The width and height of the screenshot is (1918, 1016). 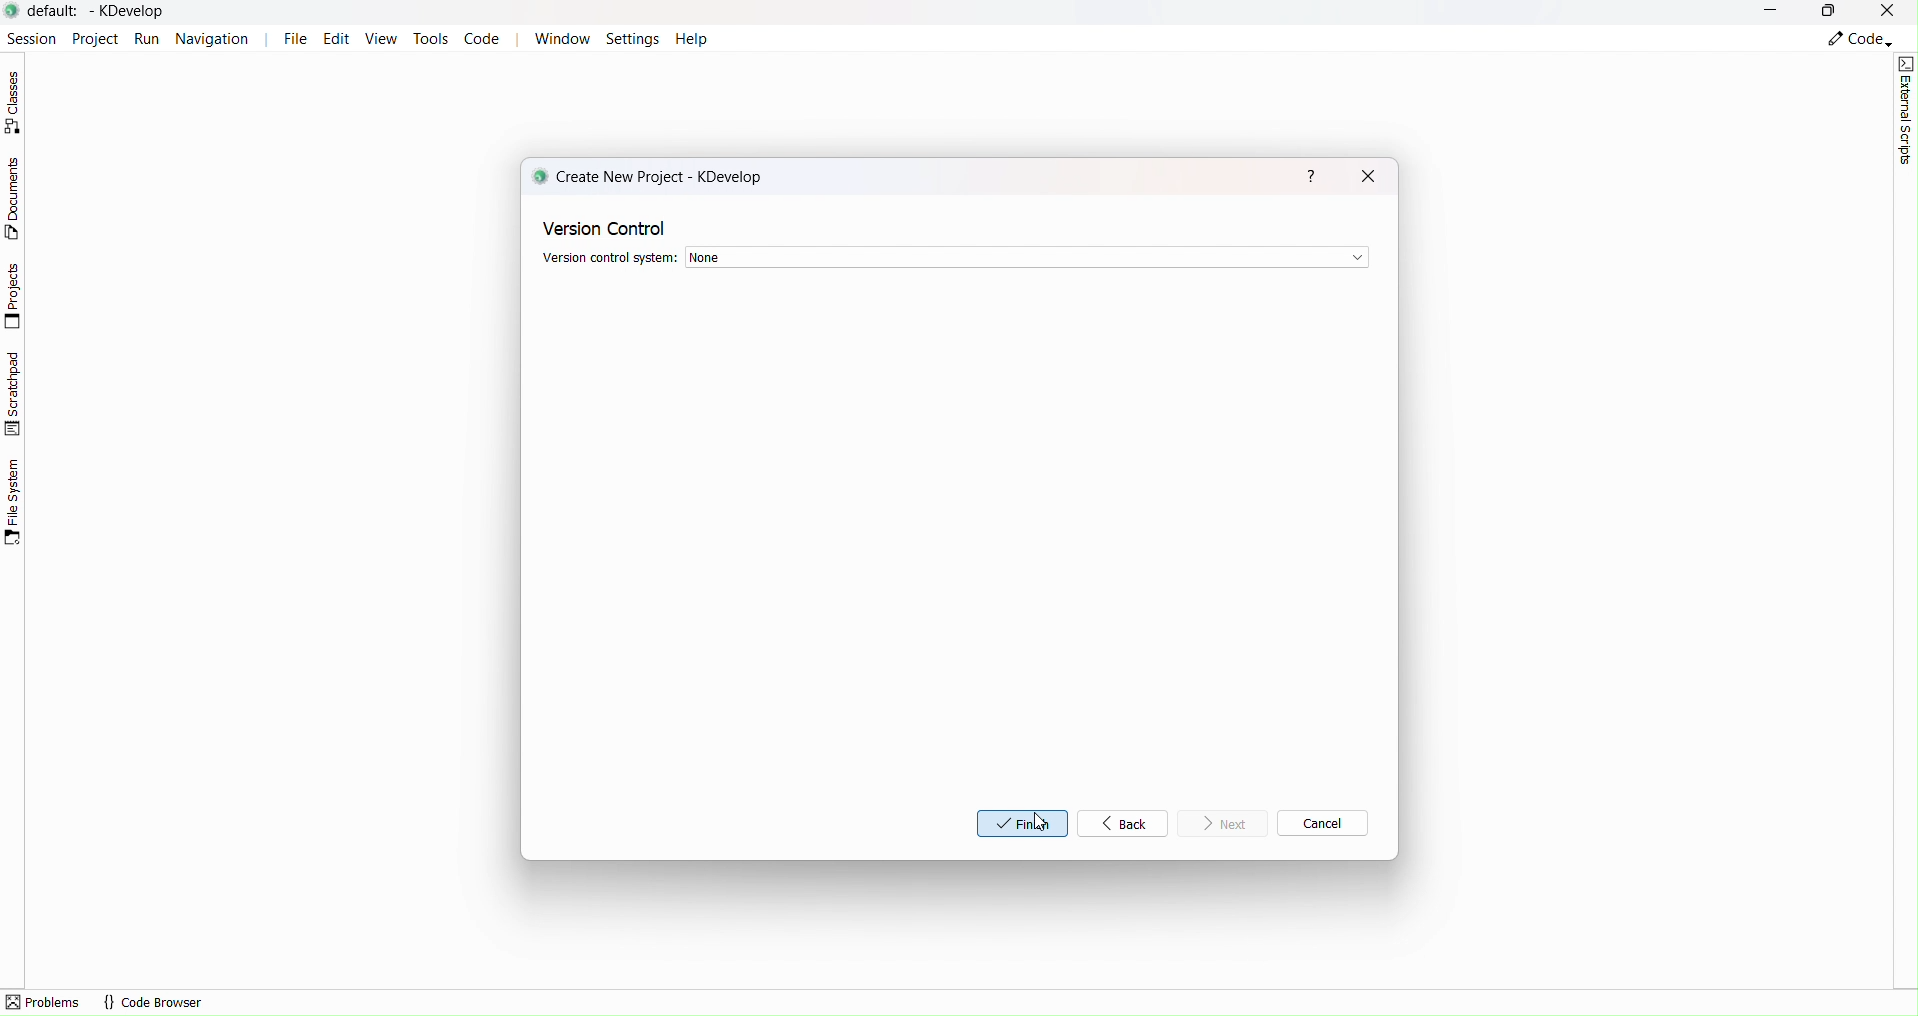 I want to click on cursor, so click(x=1042, y=822).